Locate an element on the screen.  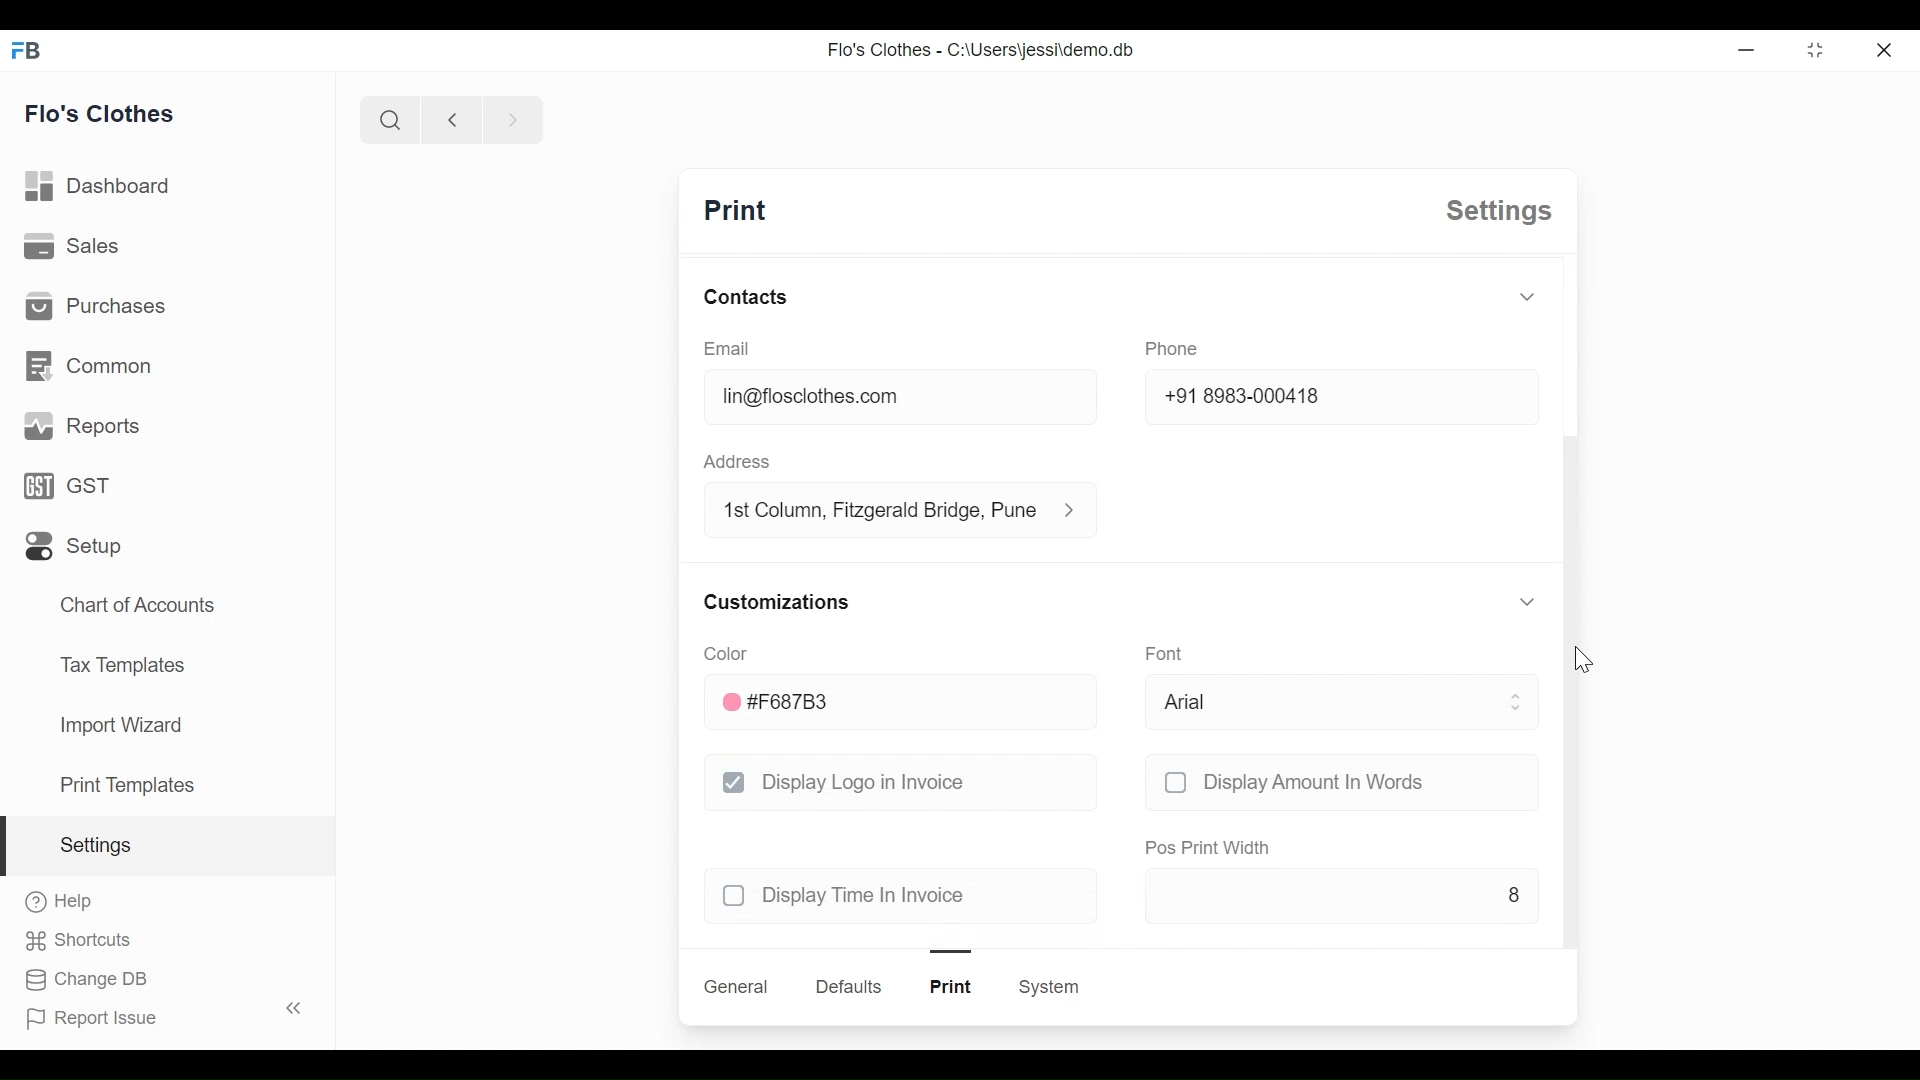
print is located at coordinates (952, 986).